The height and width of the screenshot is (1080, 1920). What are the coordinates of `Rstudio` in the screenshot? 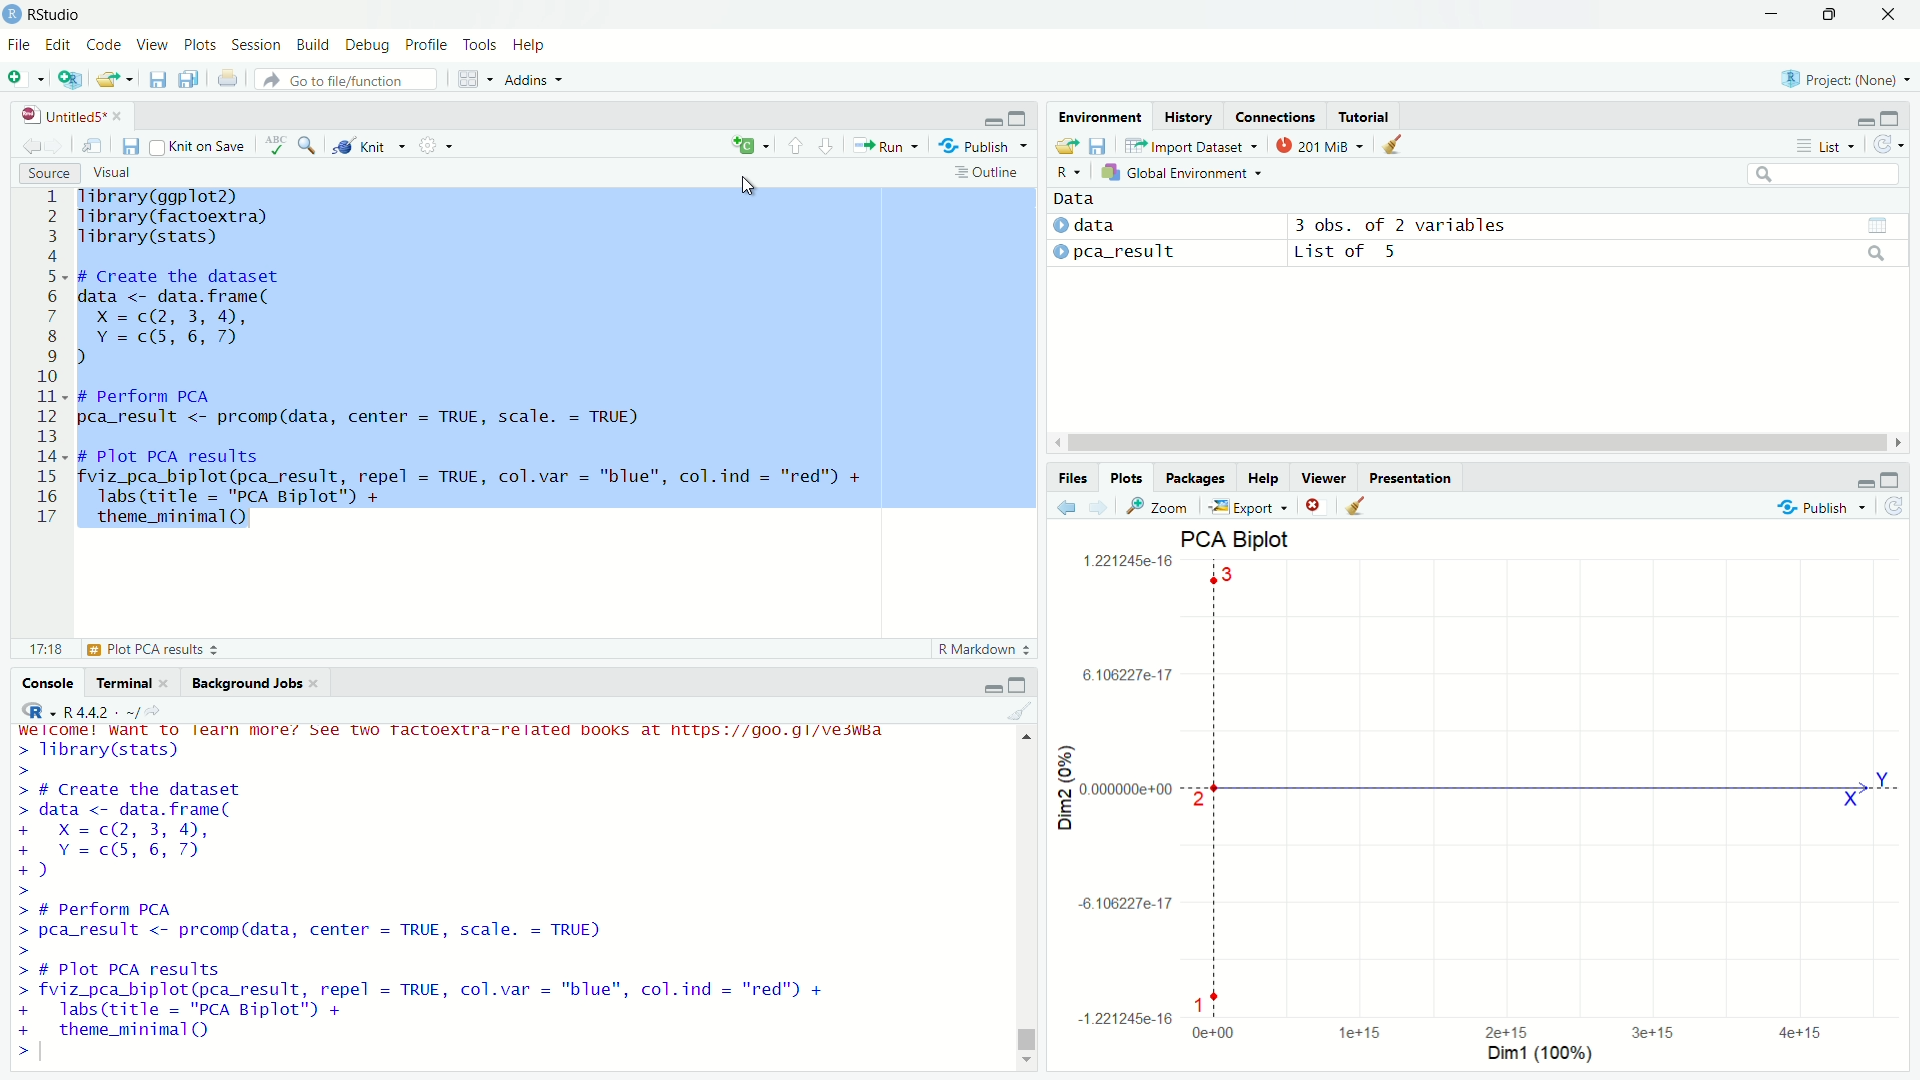 It's located at (66, 15).